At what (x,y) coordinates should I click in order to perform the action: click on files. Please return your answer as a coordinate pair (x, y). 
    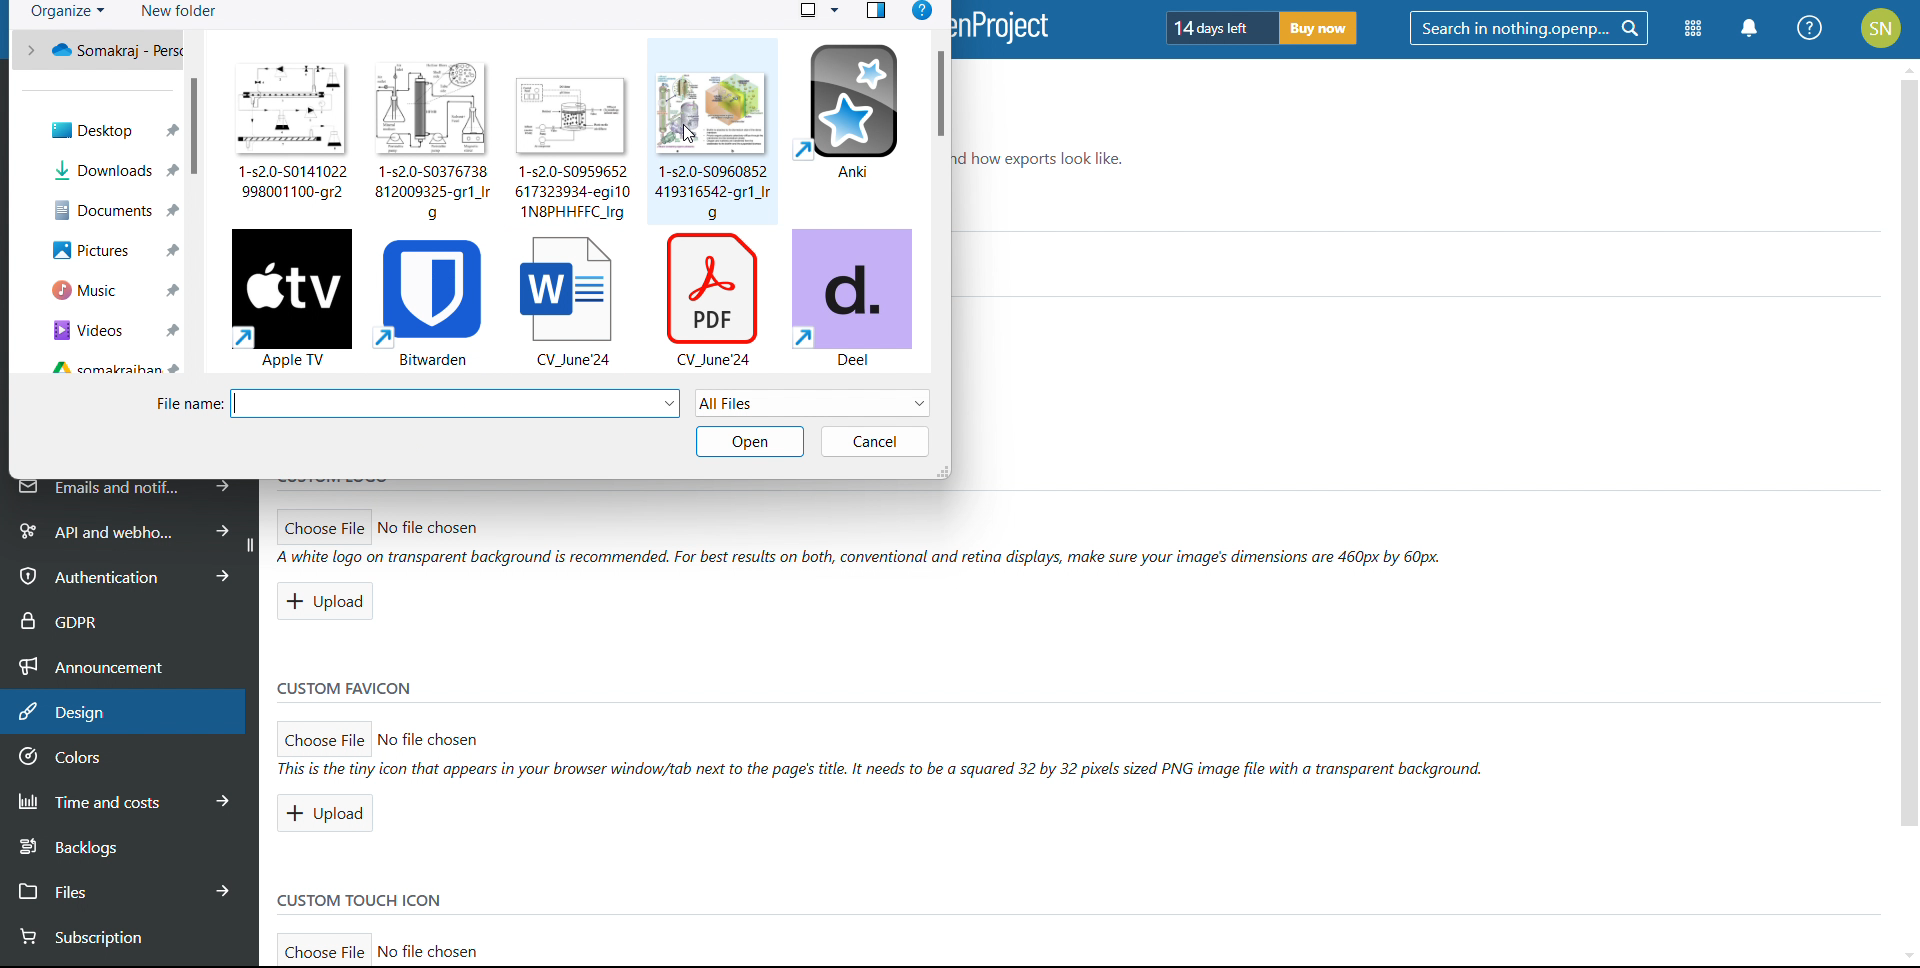
    Looking at the image, I should click on (125, 889).